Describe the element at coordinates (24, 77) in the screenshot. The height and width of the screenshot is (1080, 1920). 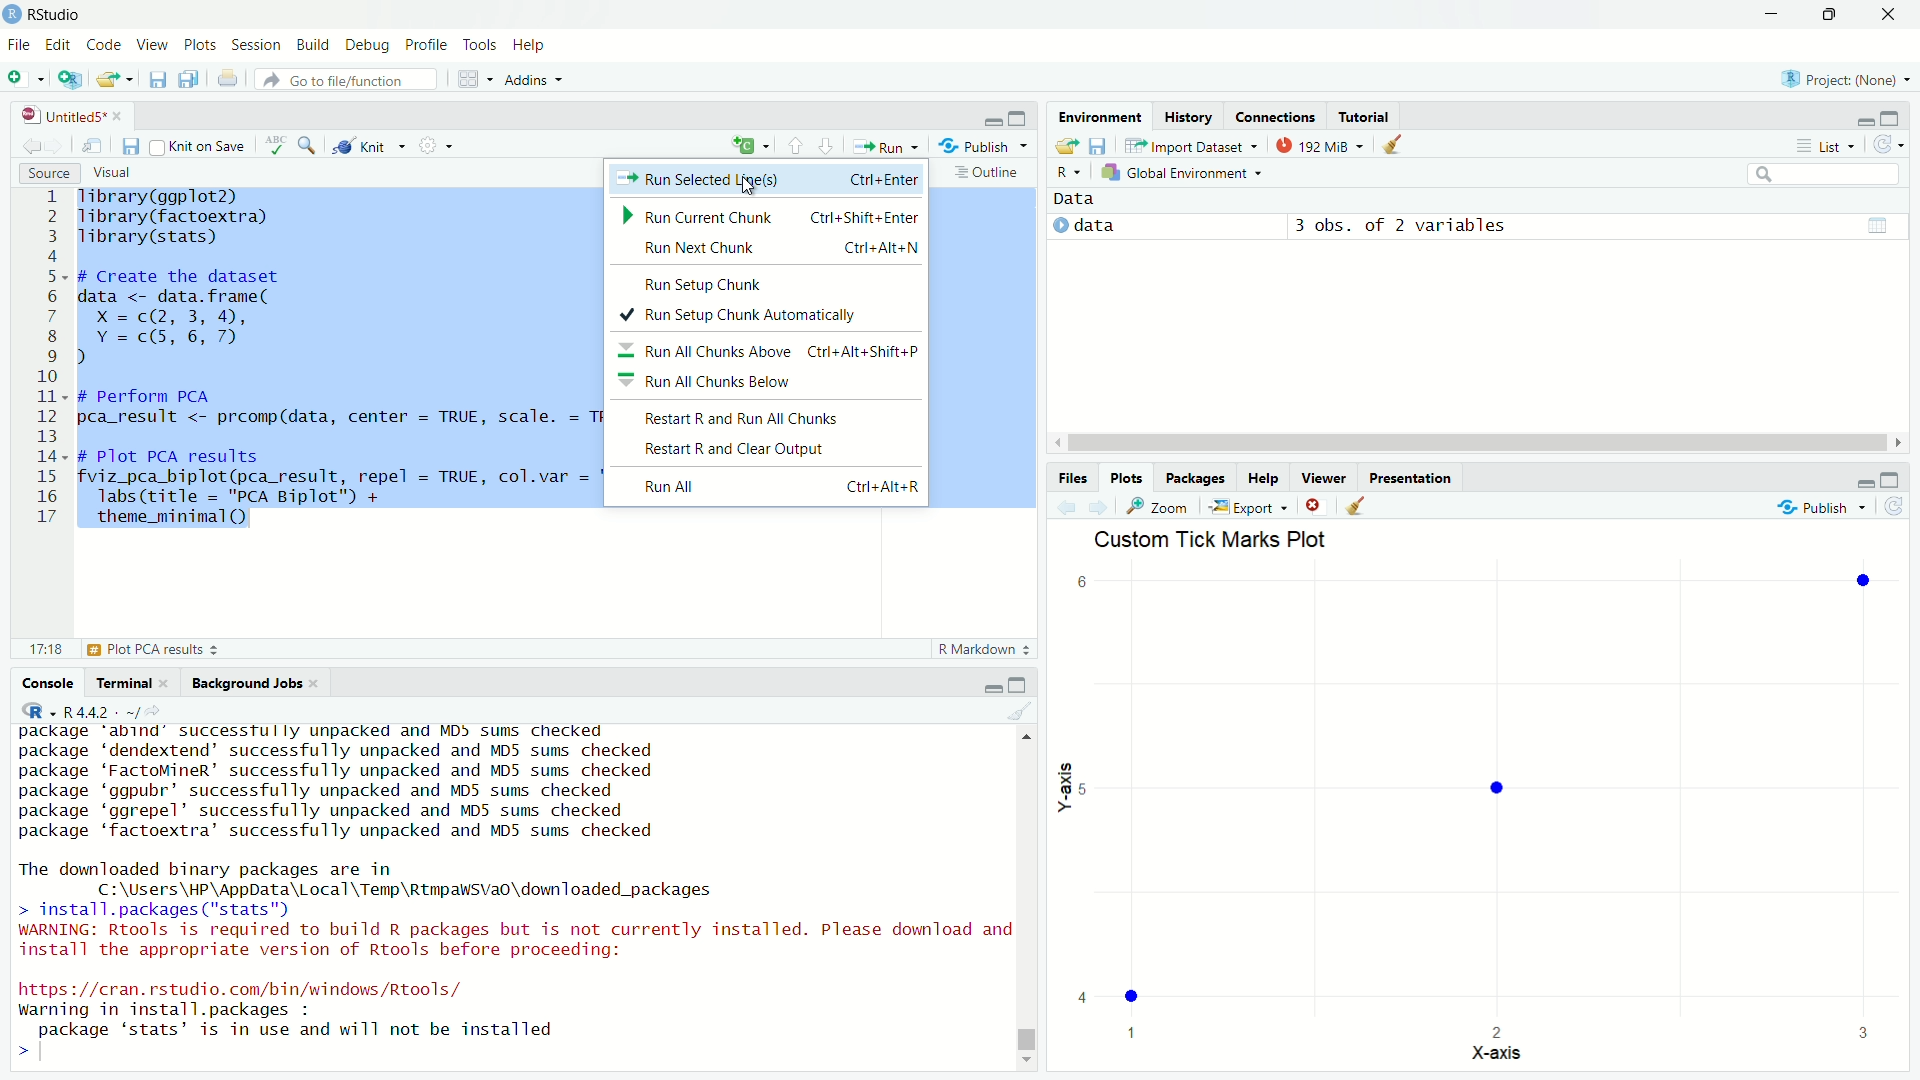
I see `New file` at that location.